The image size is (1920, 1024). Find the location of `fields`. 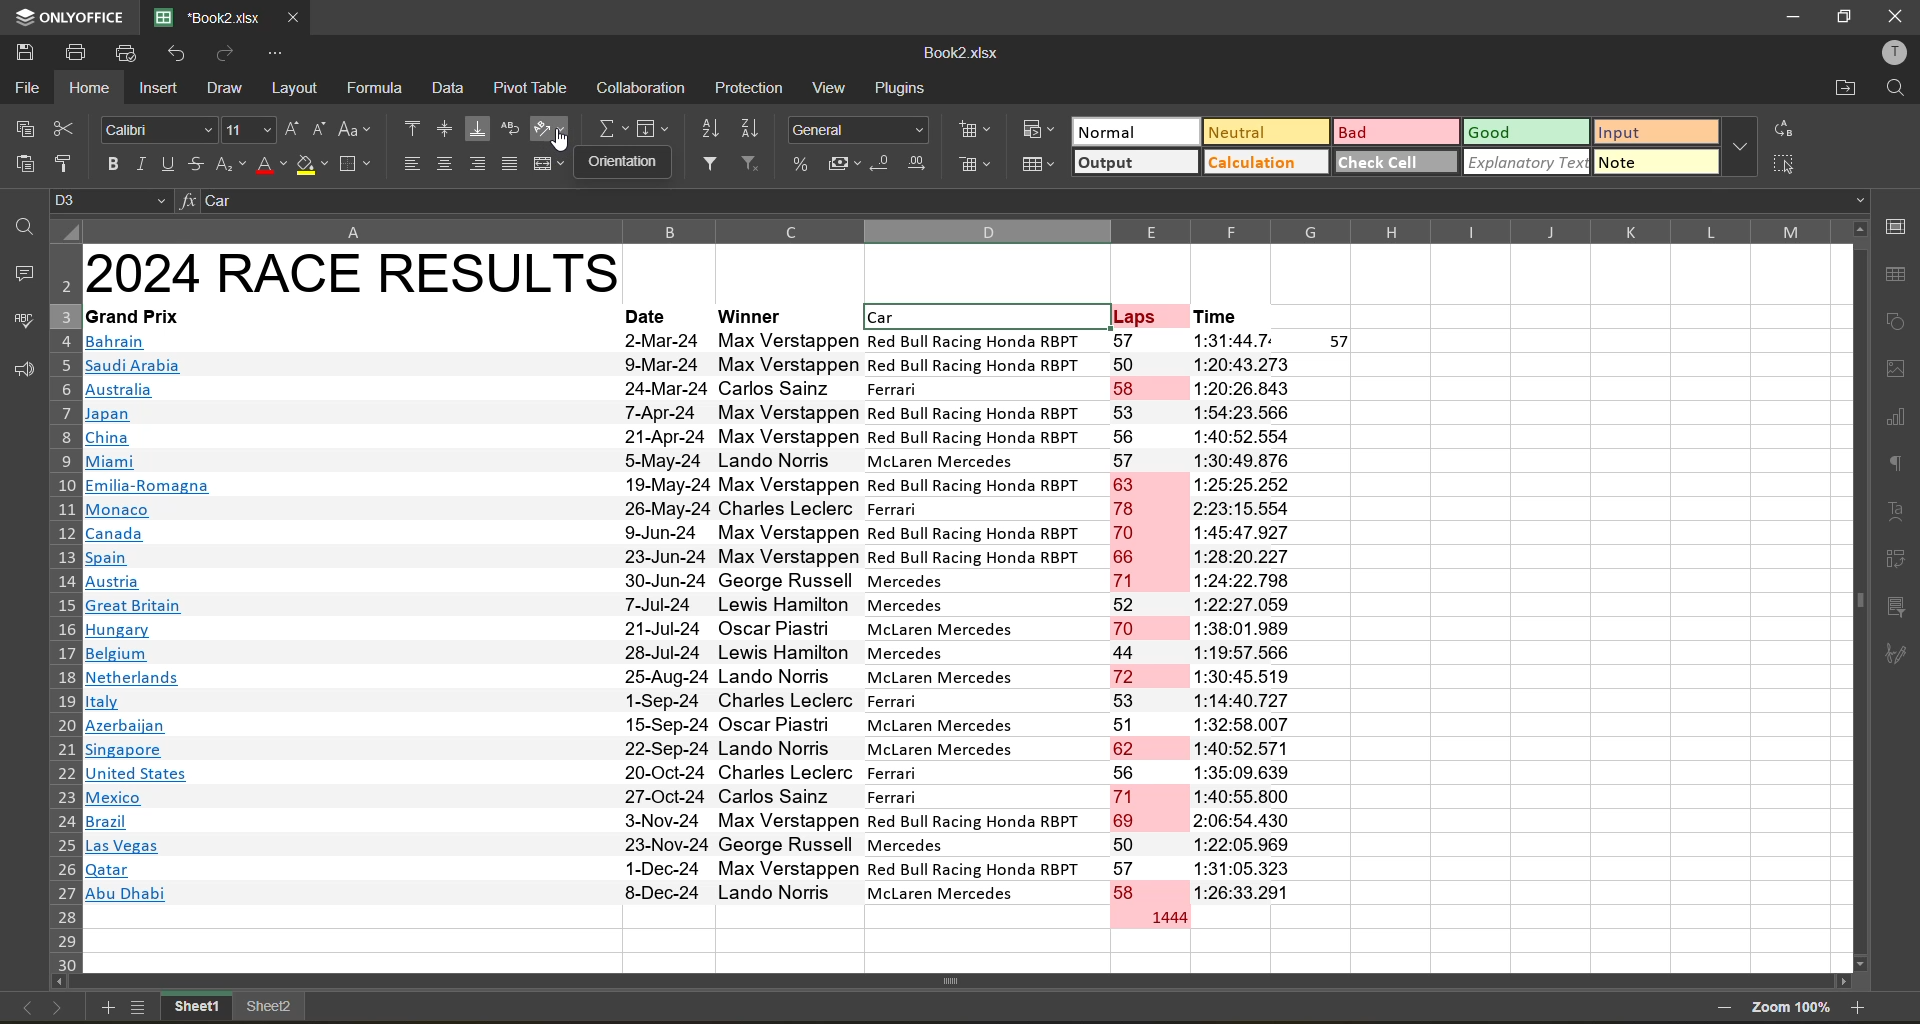

fields is located at coordinates (656, 129).